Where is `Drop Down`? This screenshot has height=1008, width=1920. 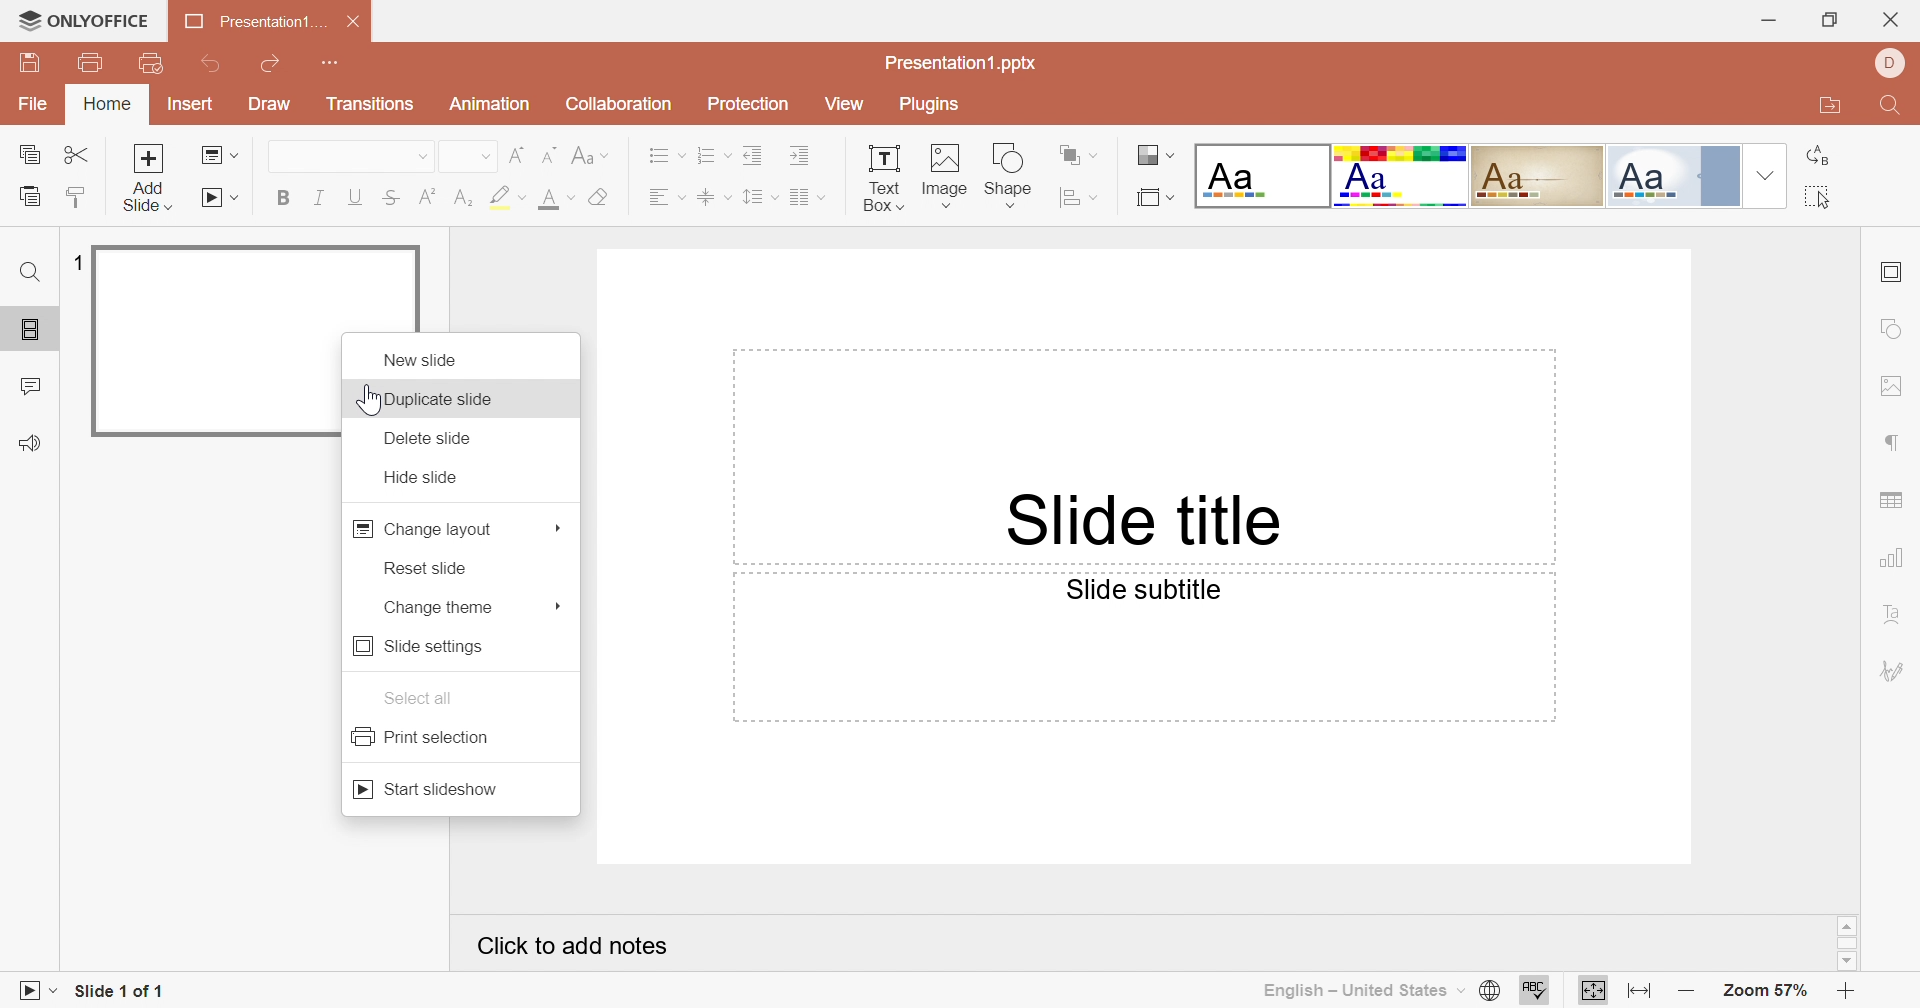
Drop Down is located at coordinates (423, 156).